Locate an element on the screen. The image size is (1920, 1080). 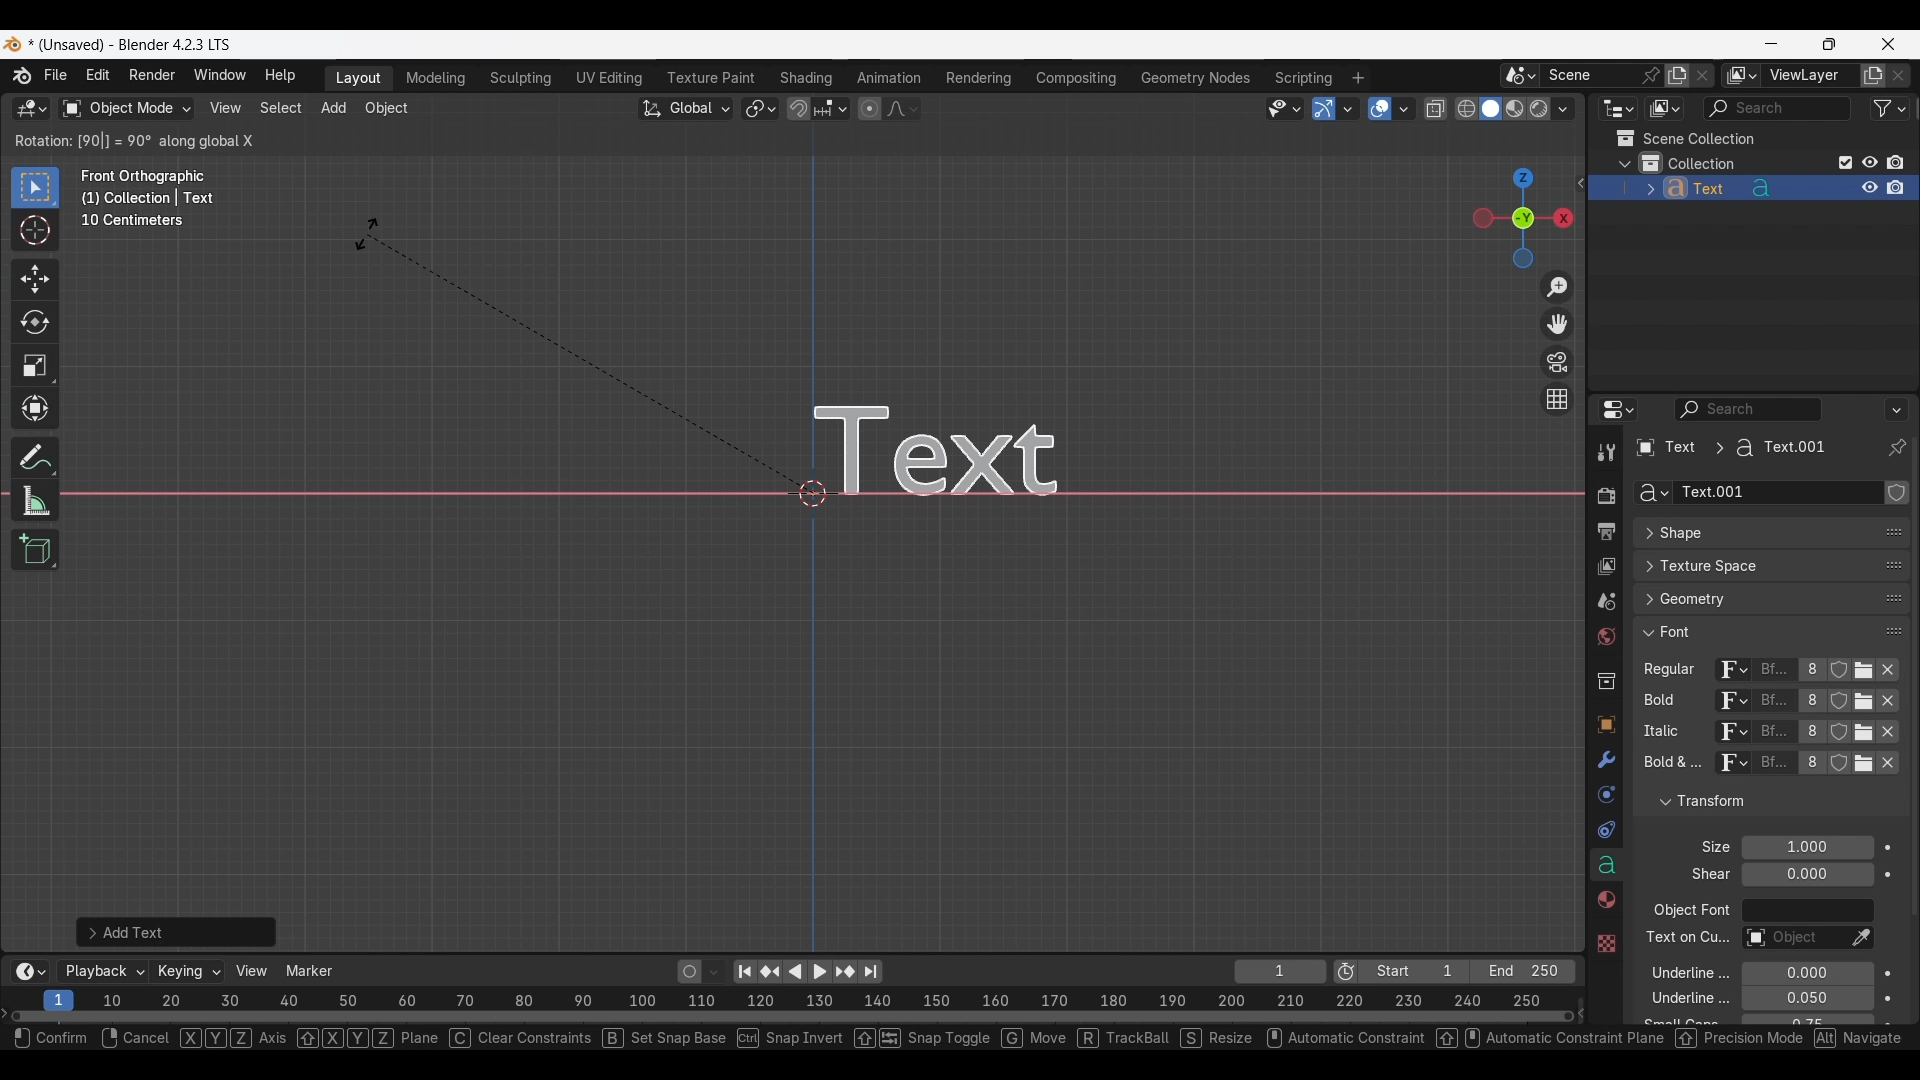
Show interface in a smaller tab is located at coordinates (1829, 44).